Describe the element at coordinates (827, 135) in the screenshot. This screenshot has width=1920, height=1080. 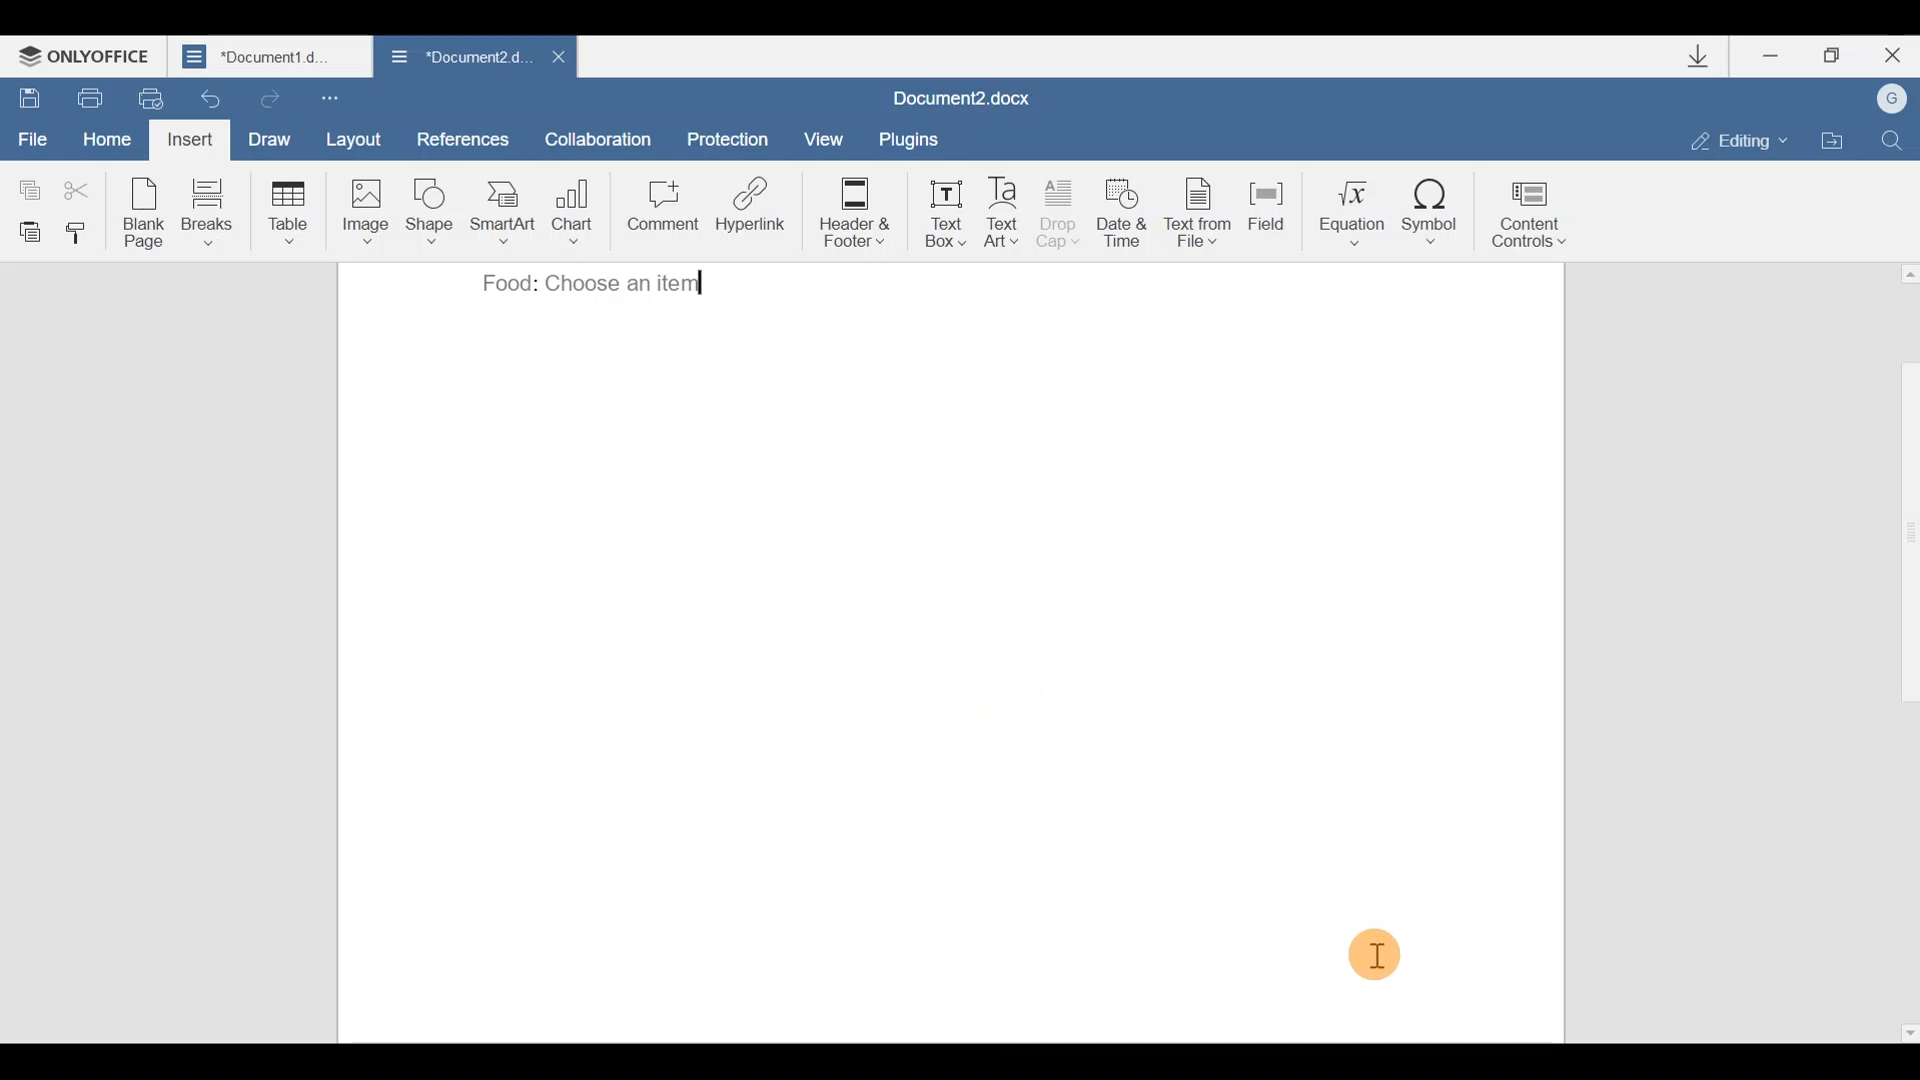
I see `View` at that location.